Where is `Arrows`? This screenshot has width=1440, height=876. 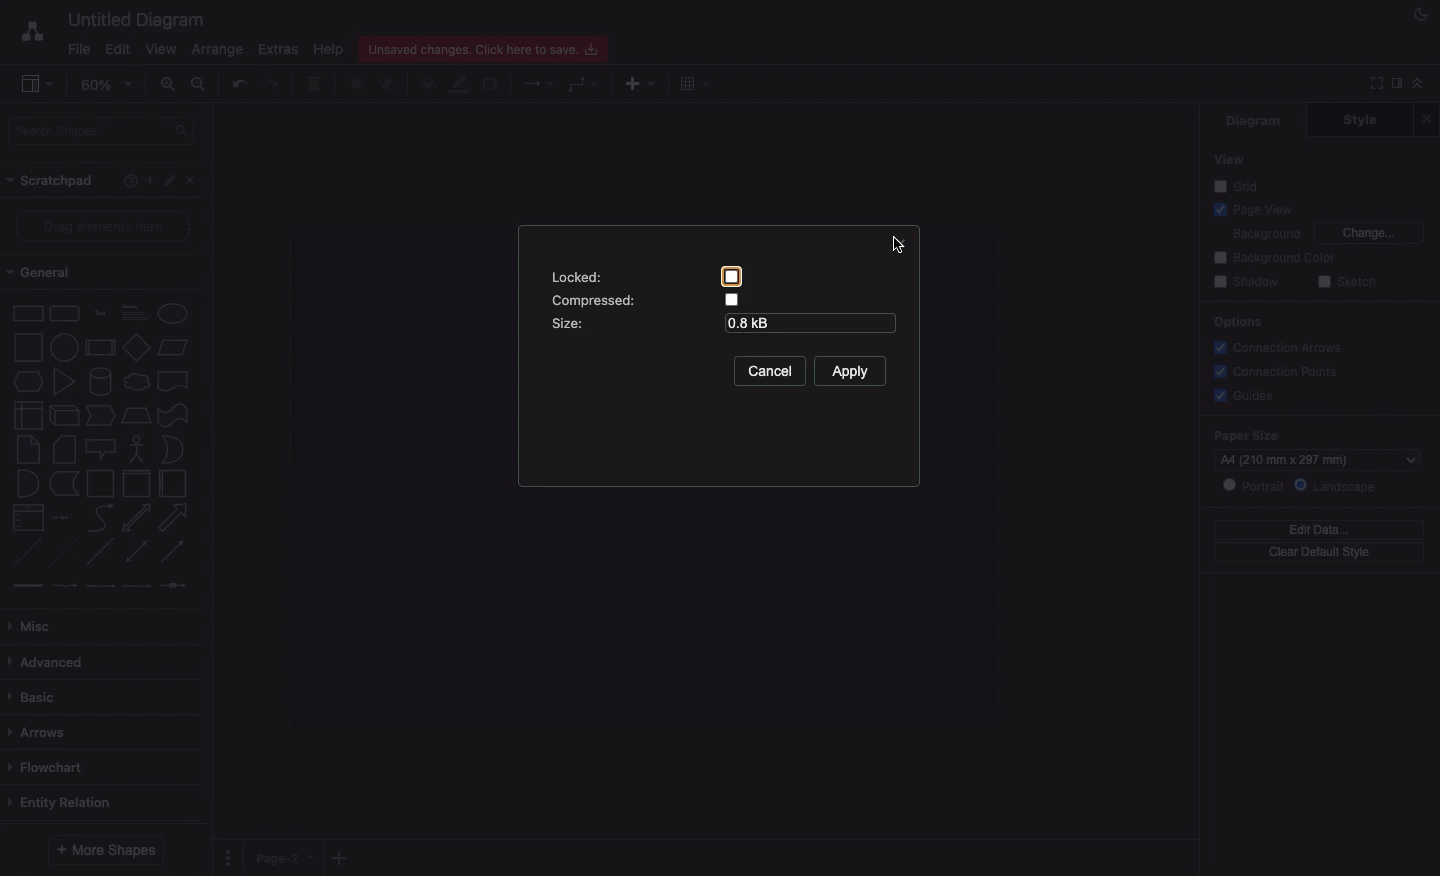
Arrows is located at coordinates (44, 732).